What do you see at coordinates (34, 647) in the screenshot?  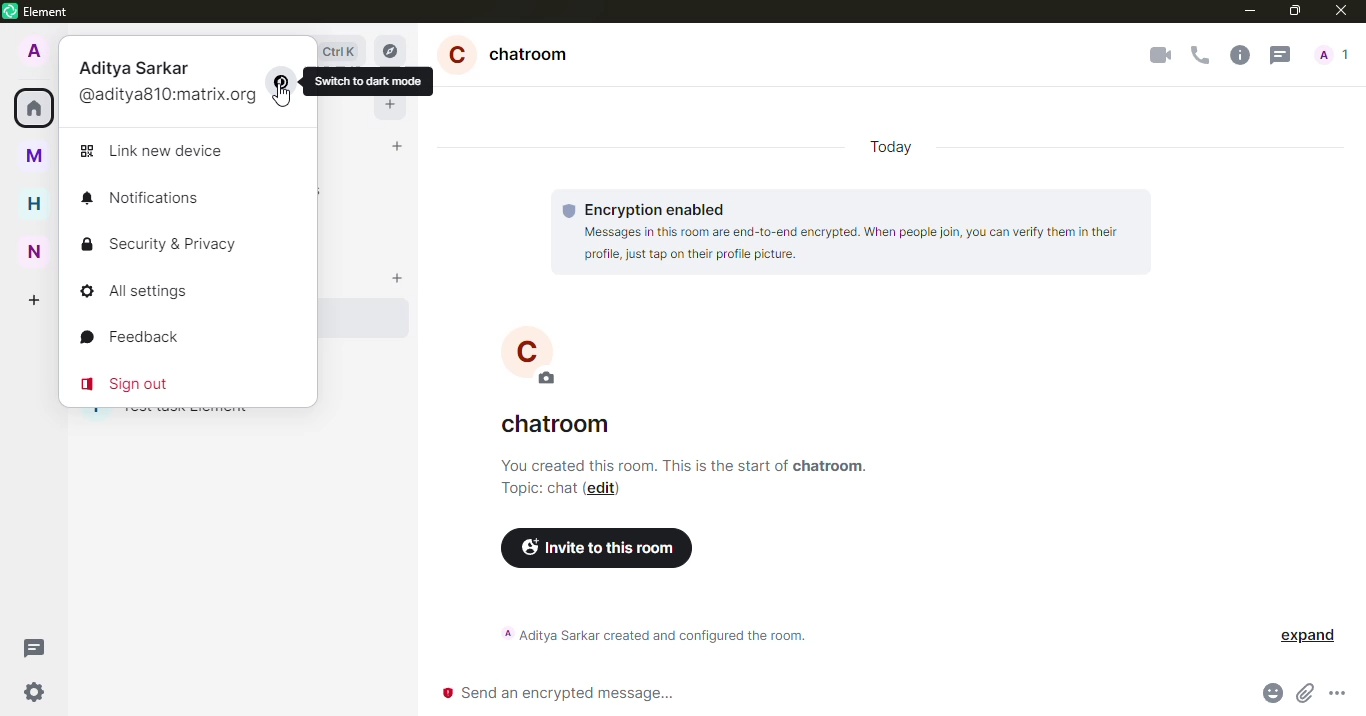 I see `threads` at bounding box center [34, 647].